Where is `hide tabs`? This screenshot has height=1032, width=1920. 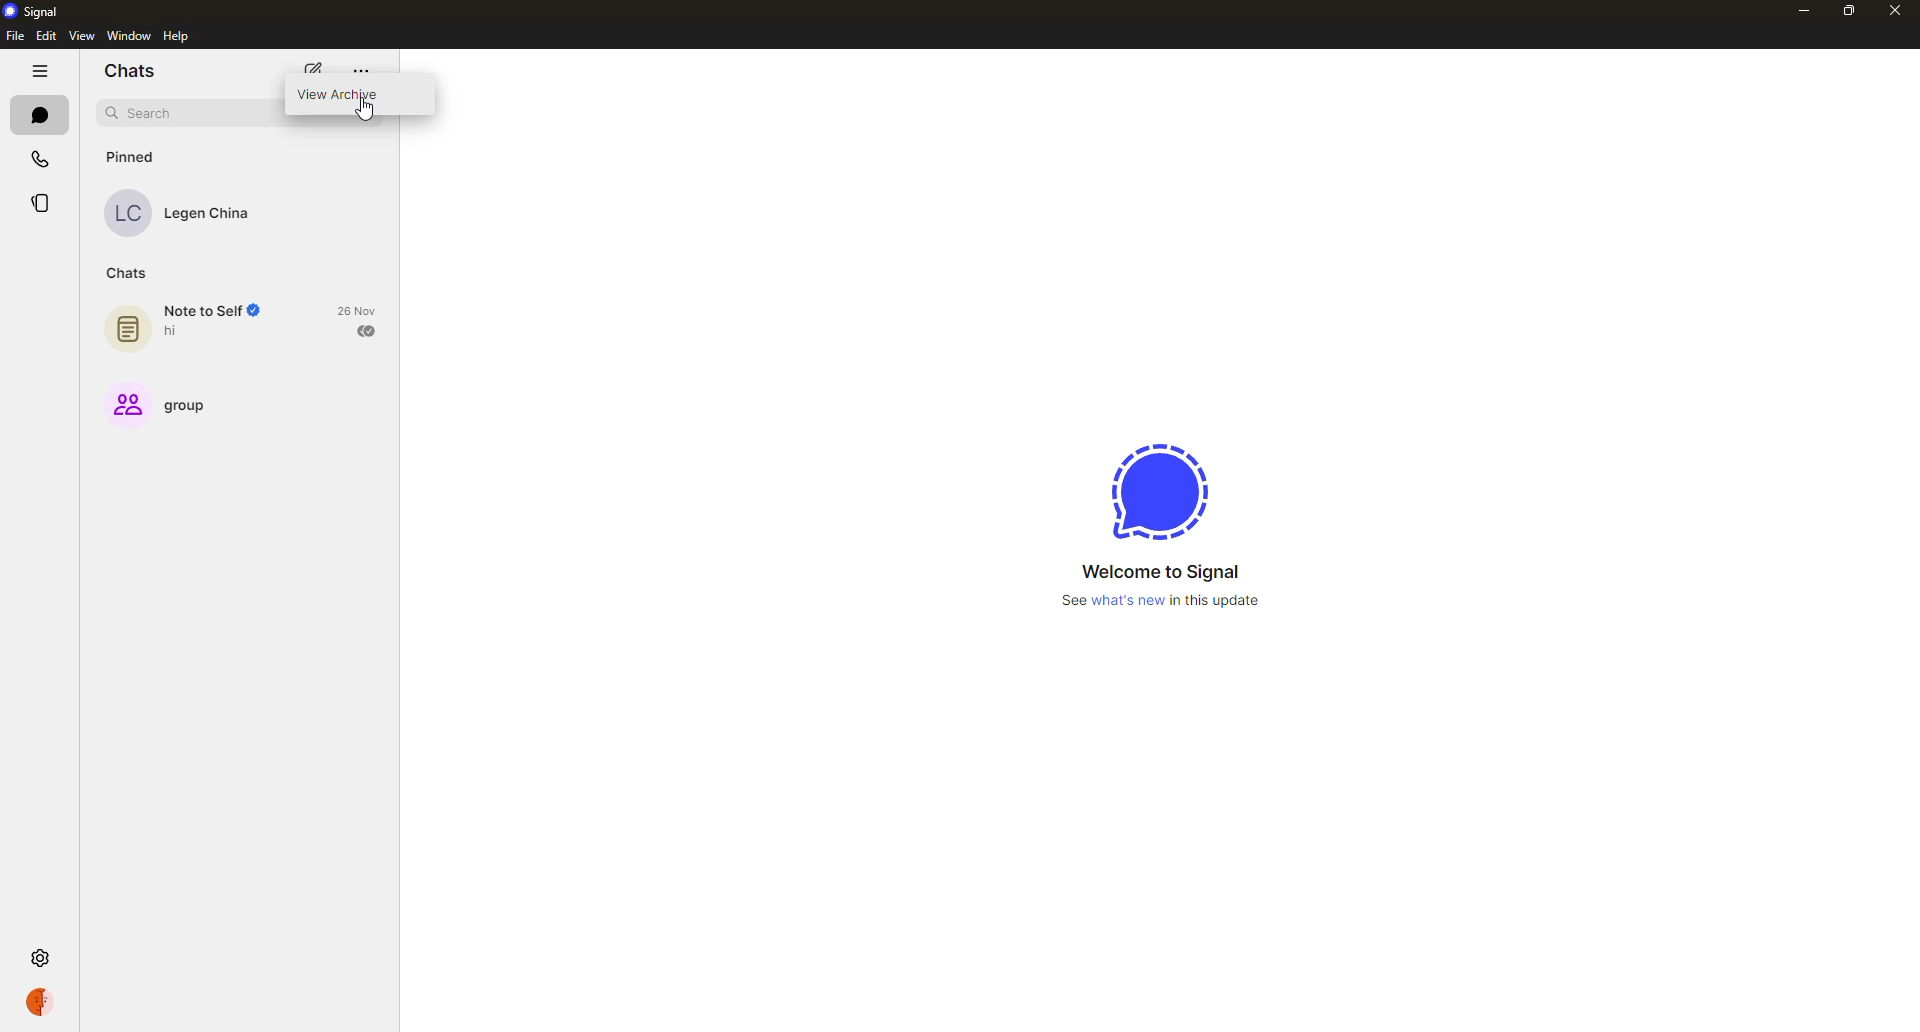 hide tabs is located at coordinates (39, 72).